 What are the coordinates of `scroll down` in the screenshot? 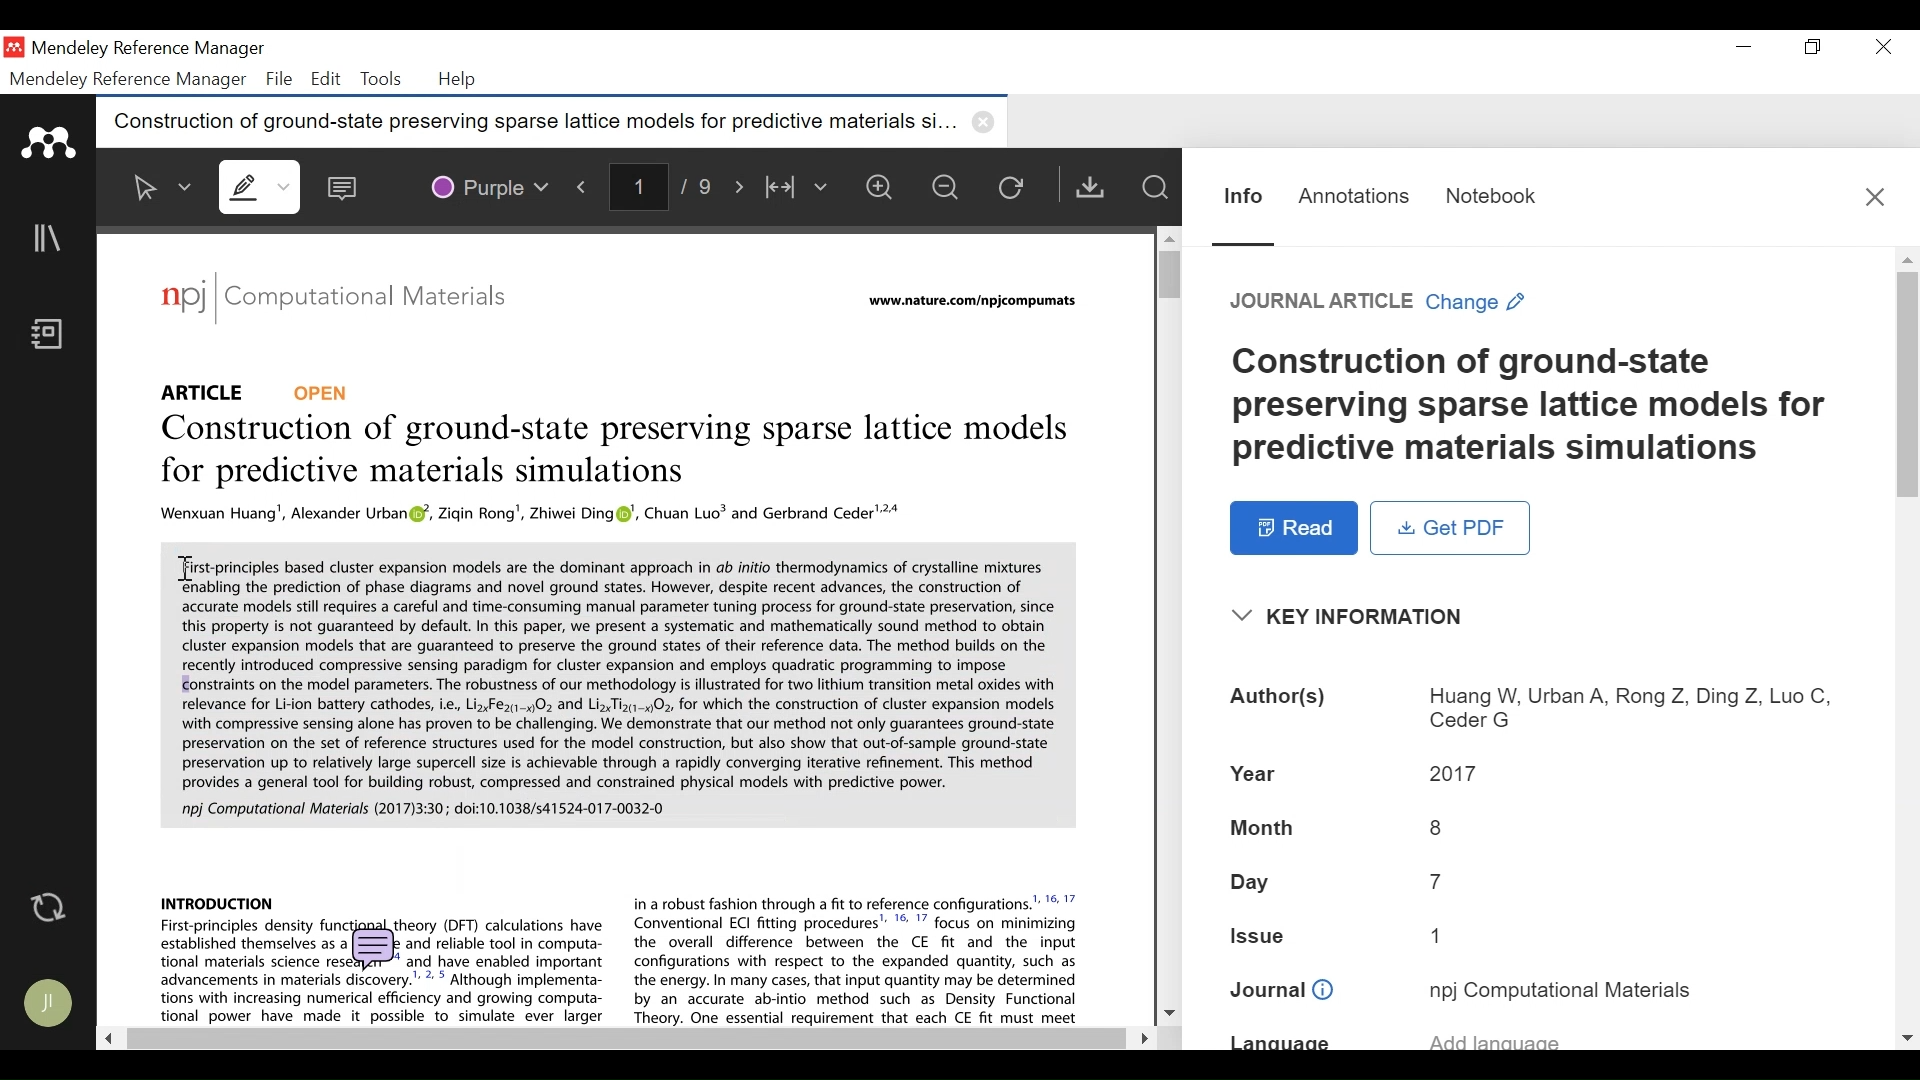 It's located at (1907, 1038).